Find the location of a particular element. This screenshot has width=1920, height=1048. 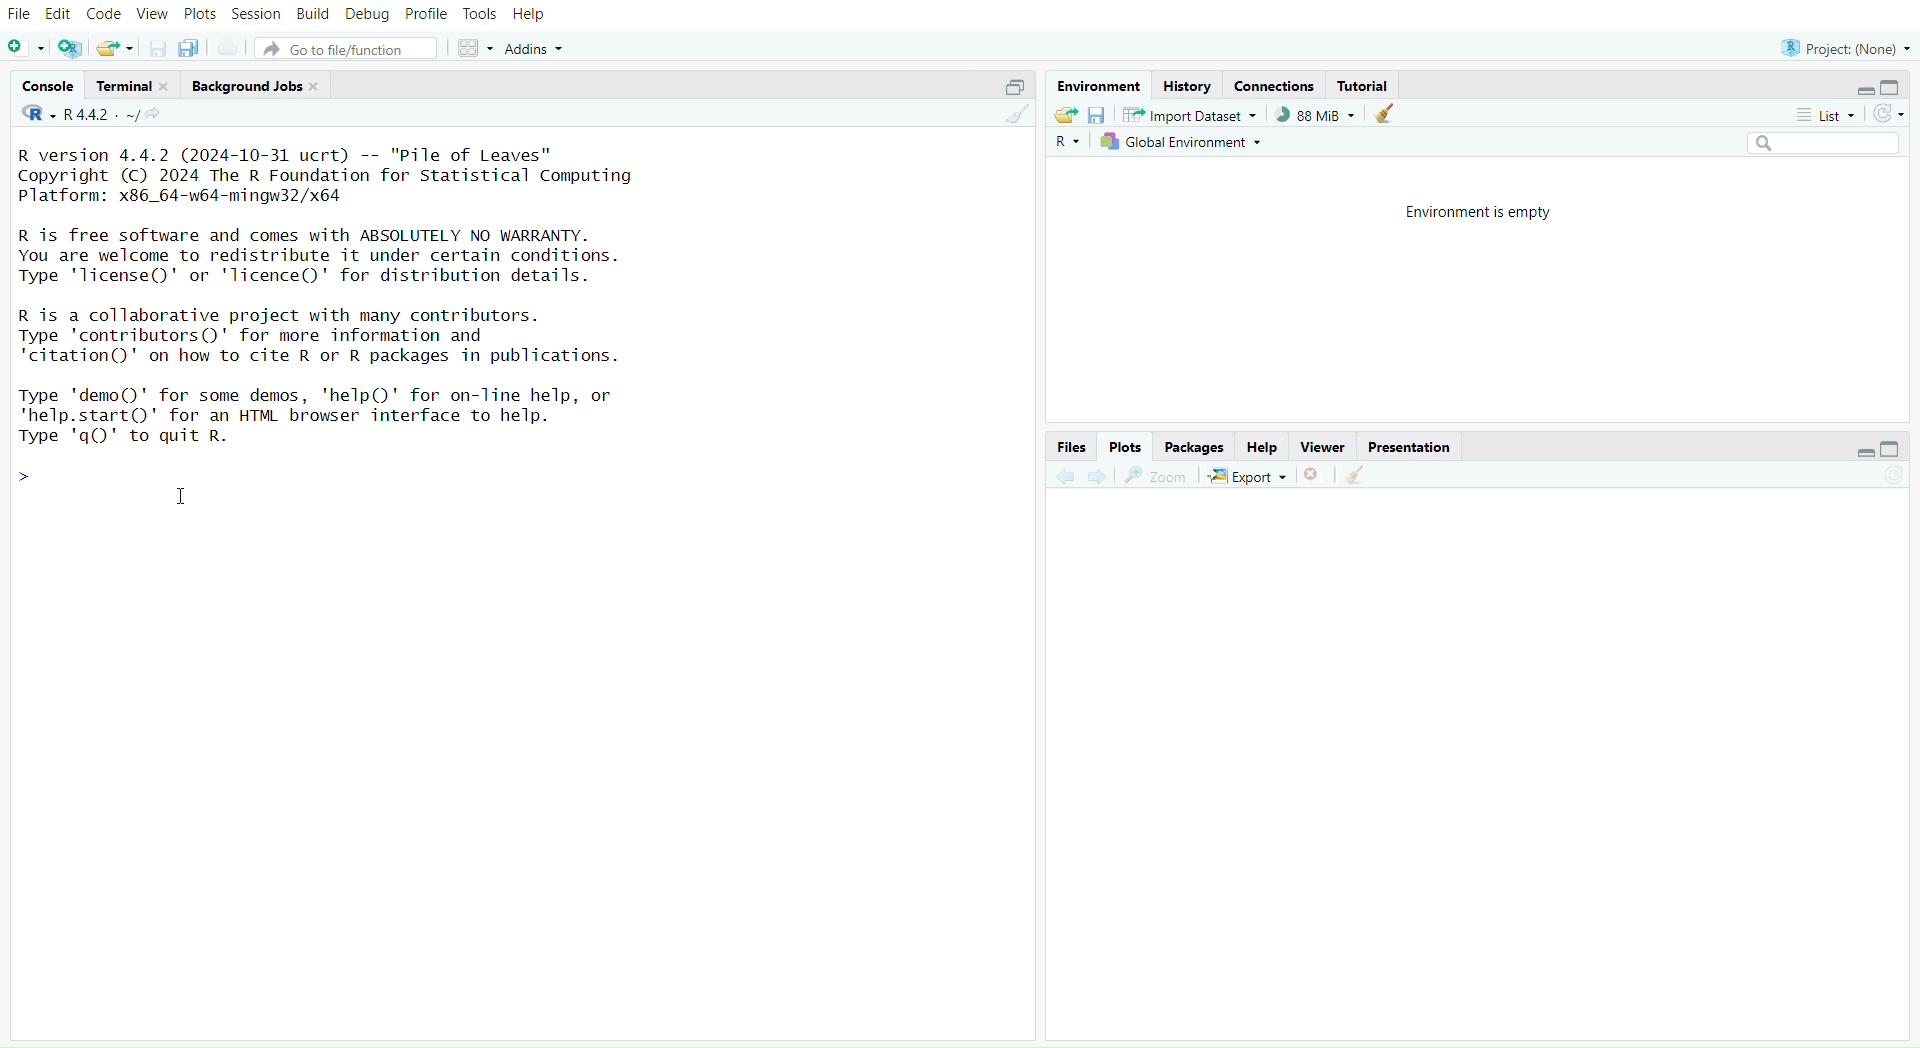

help is located at coordinates (1263, 448).